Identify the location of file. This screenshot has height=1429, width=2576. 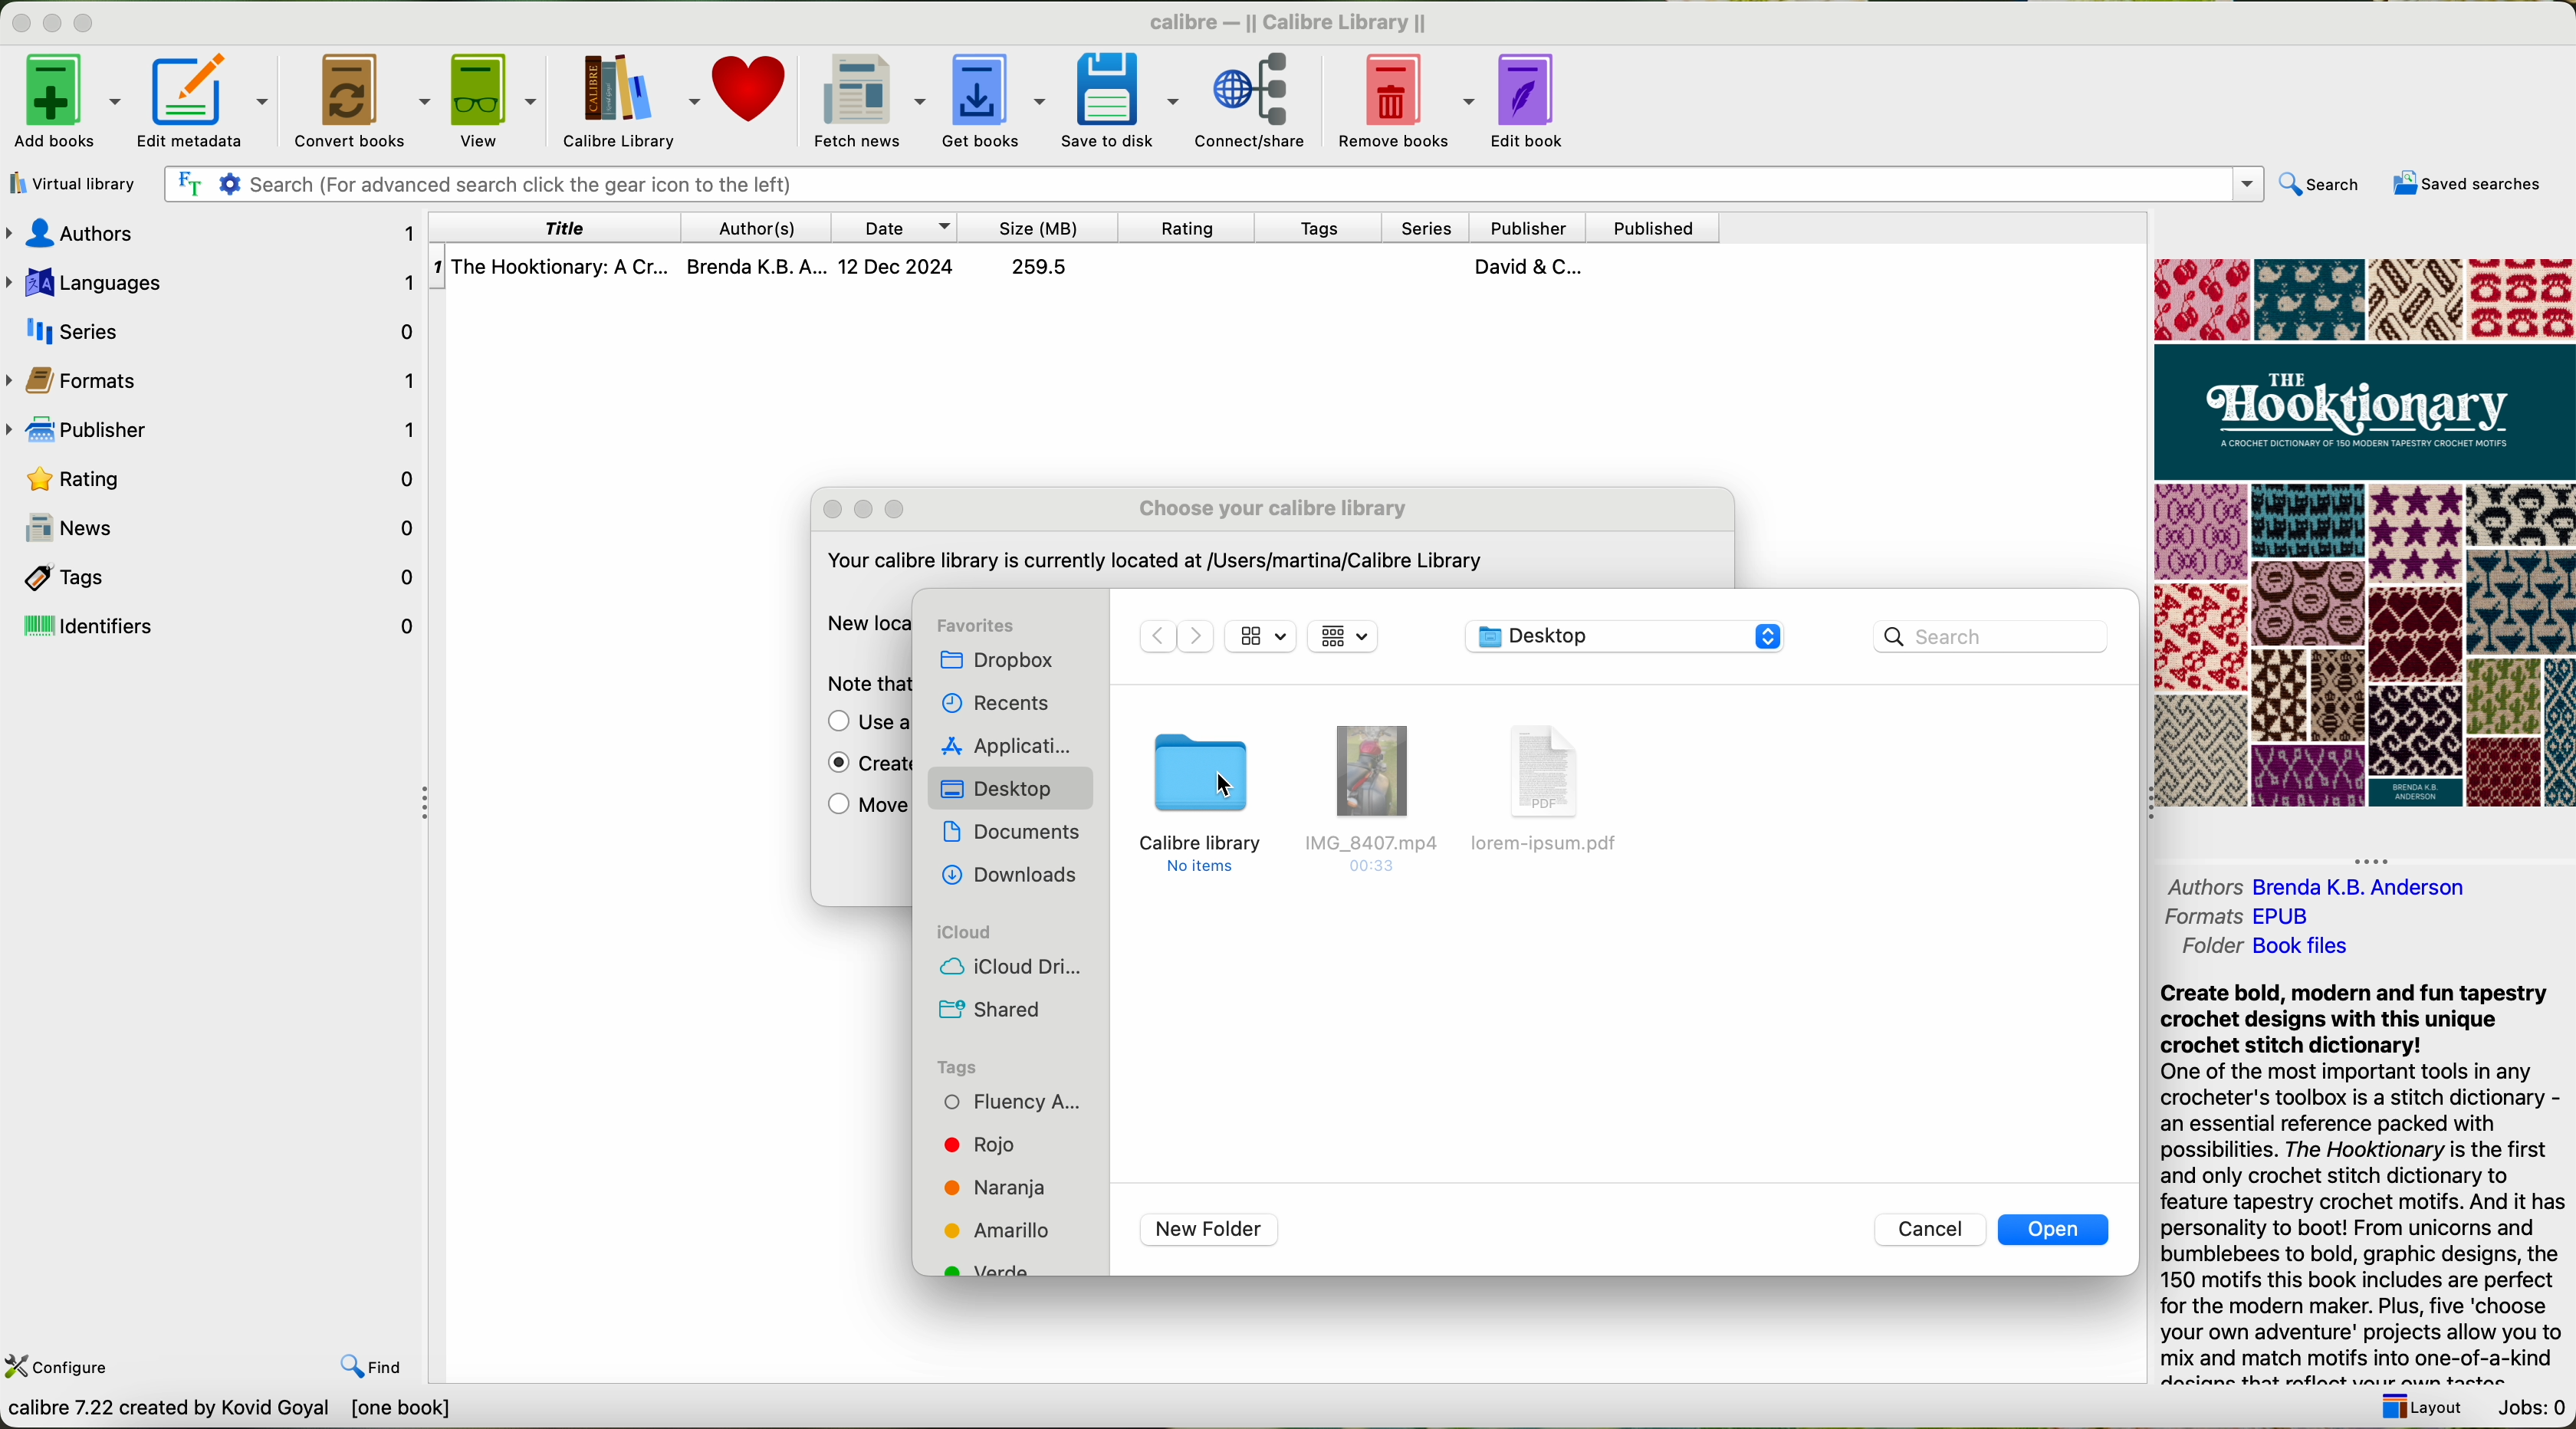
(1372, 800).